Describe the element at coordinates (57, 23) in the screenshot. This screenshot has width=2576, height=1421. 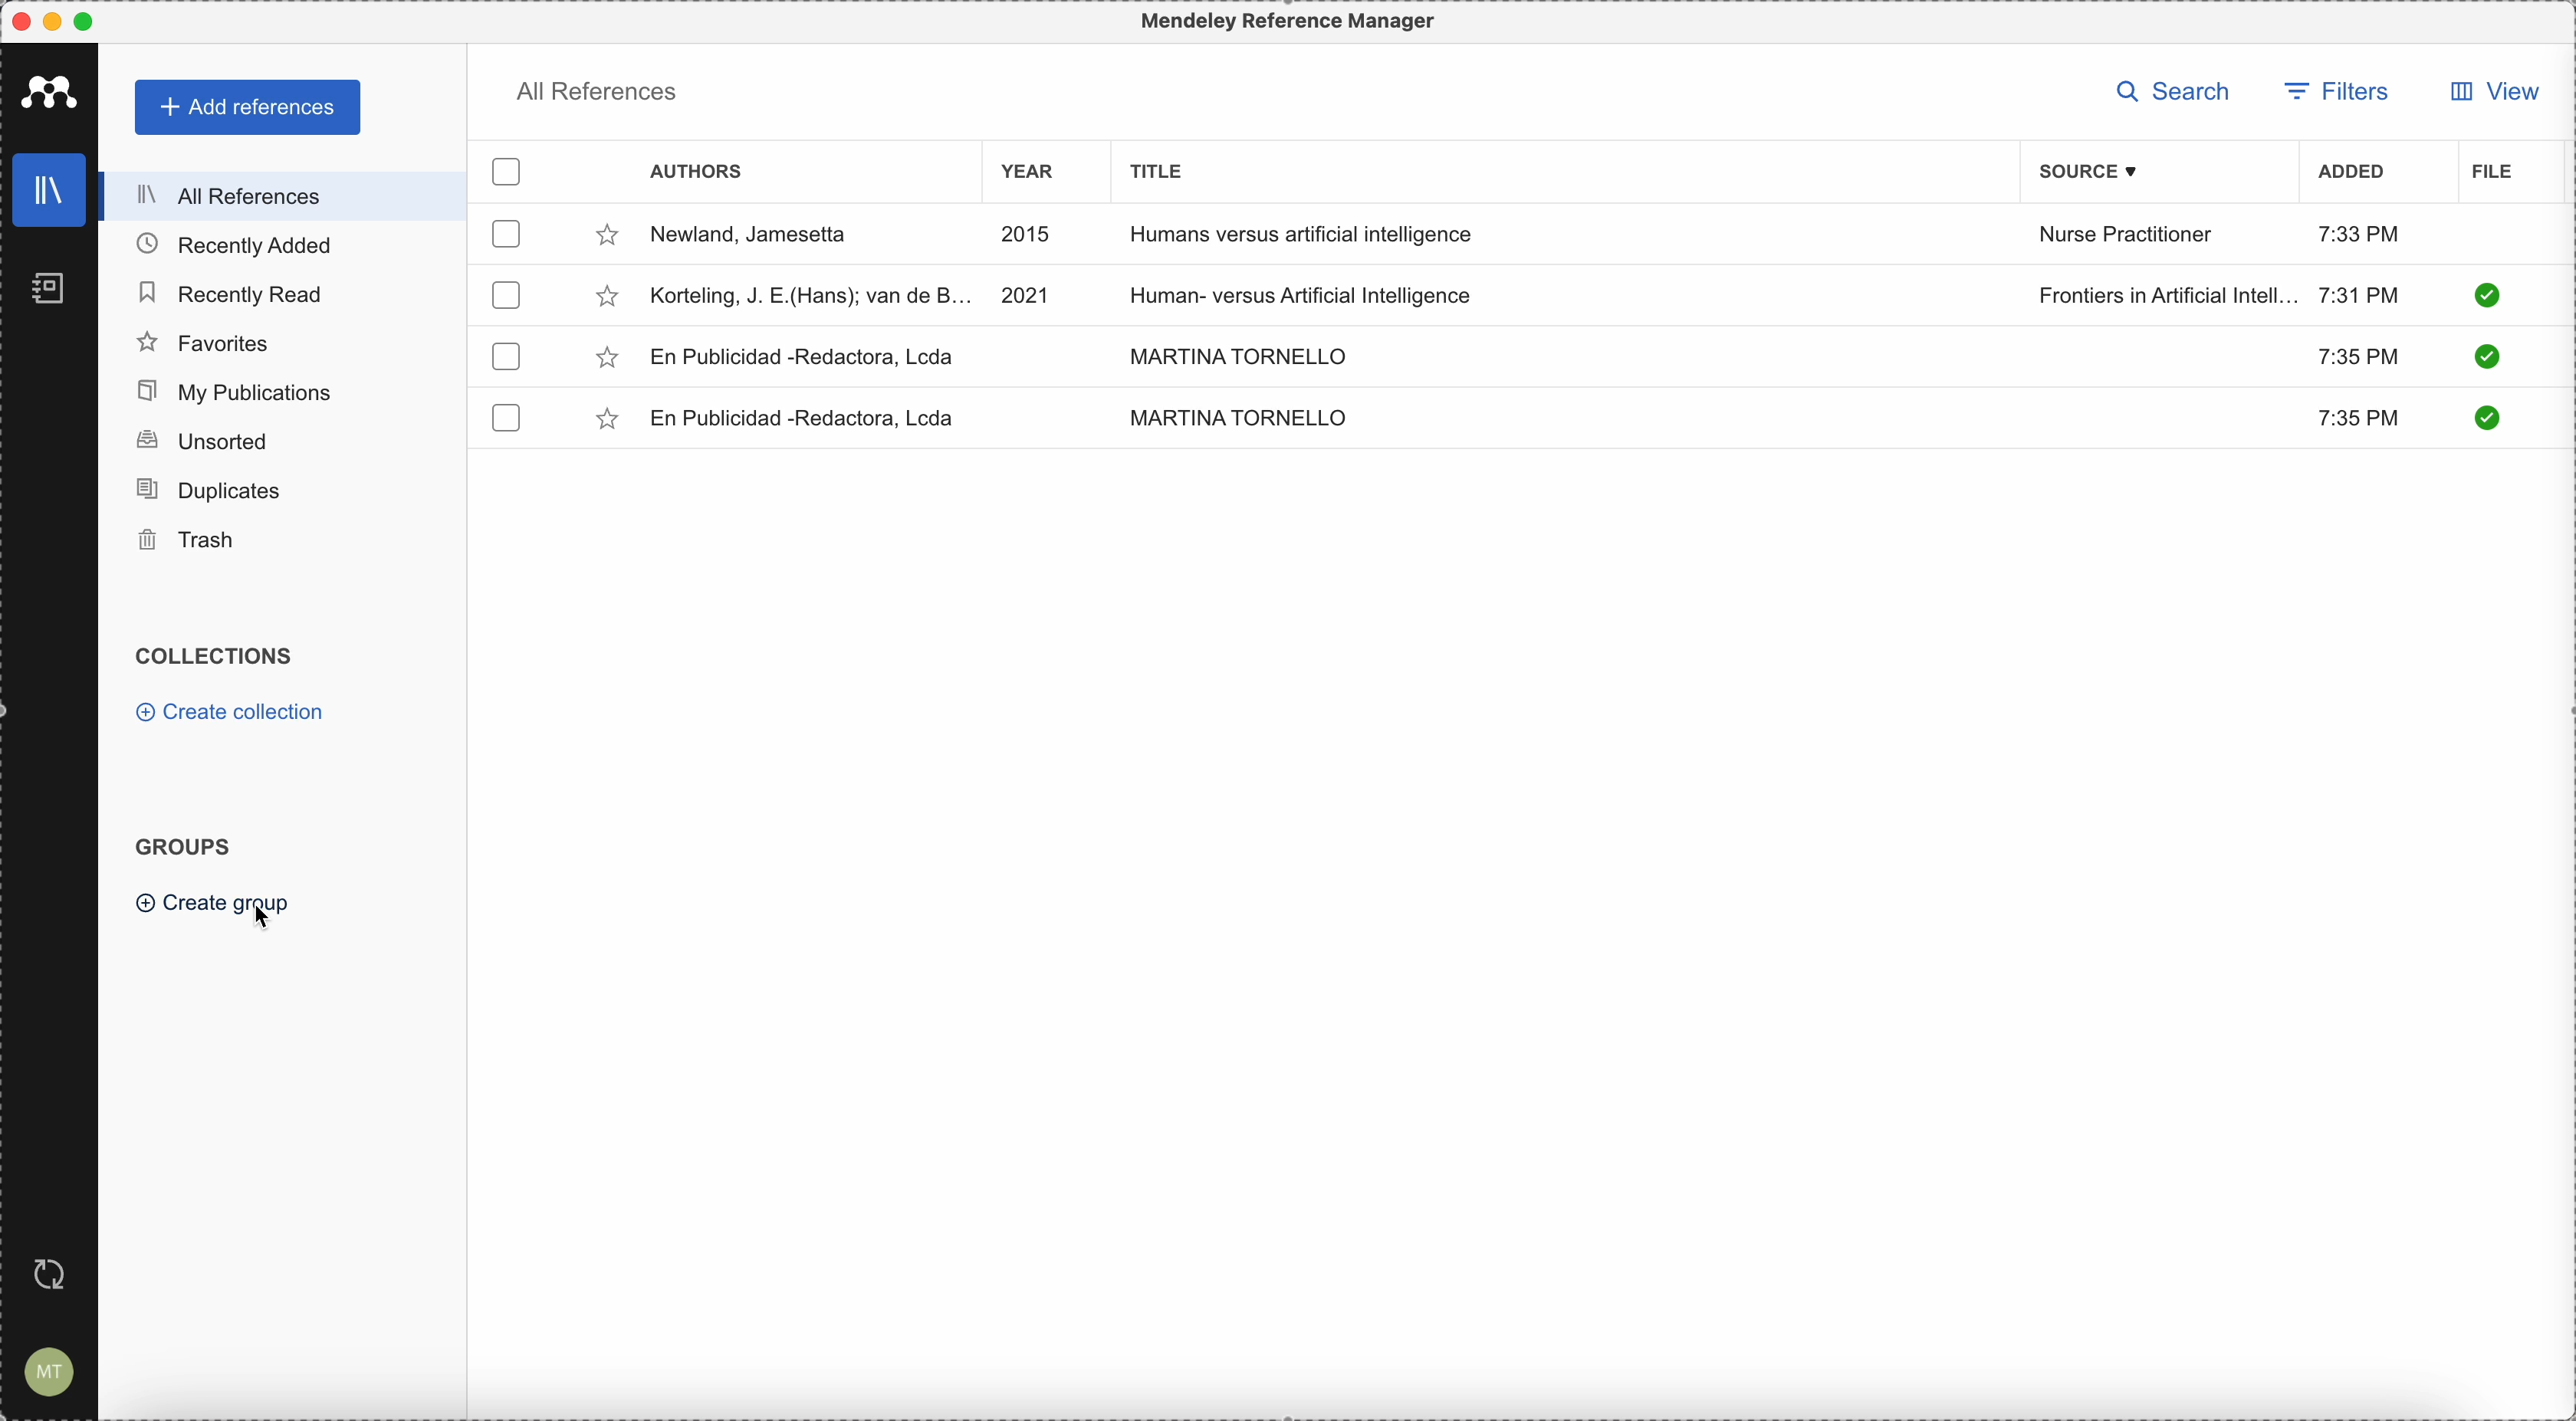
I see `minimize` at that location.